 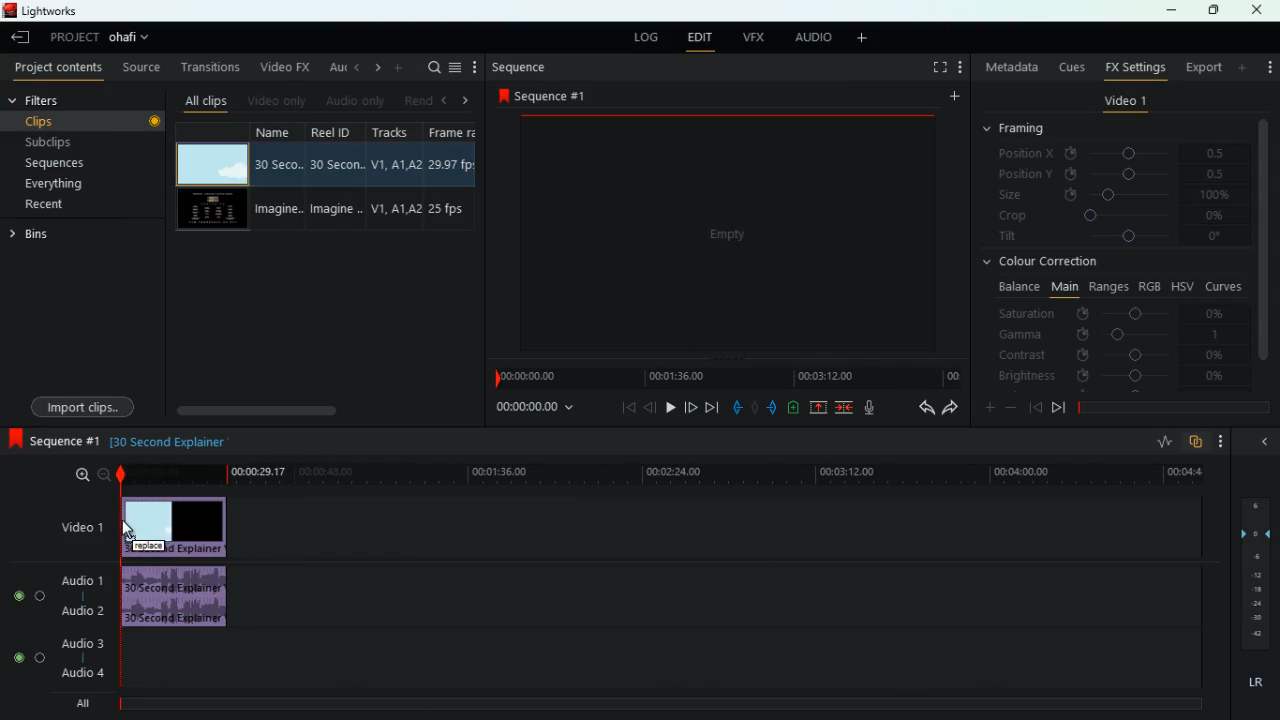 What do you see at coordinates (55, 442) in the screenshot?
I see `sequence` at bounding box center [55, 442].